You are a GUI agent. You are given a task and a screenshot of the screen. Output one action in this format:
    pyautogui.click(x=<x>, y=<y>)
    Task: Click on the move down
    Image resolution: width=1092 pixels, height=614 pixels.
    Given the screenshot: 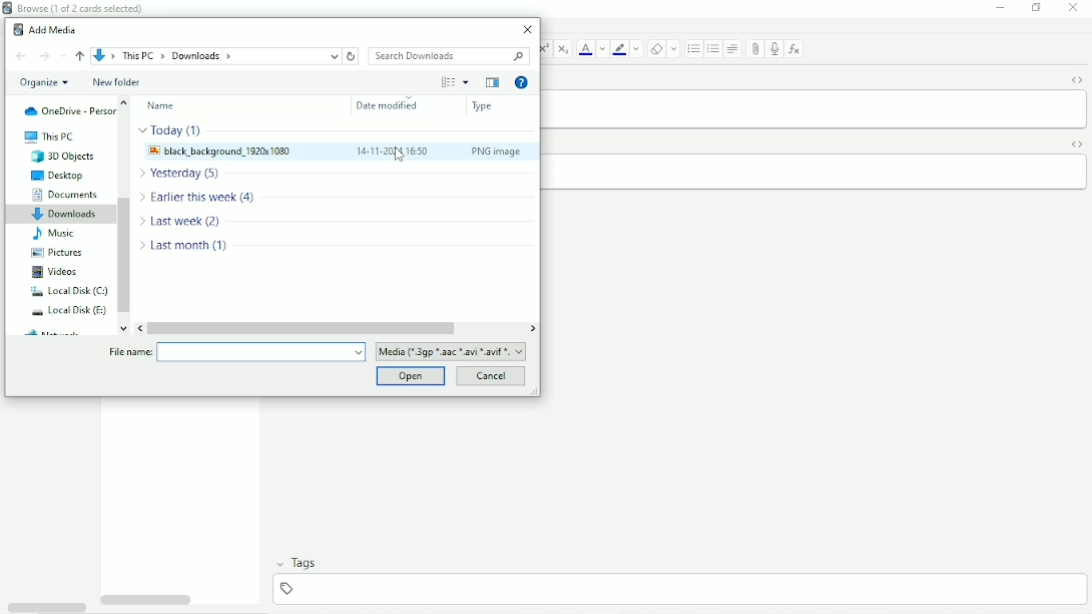 What is the action you would take?
    pyautogui.click(x=123, y=328)
    